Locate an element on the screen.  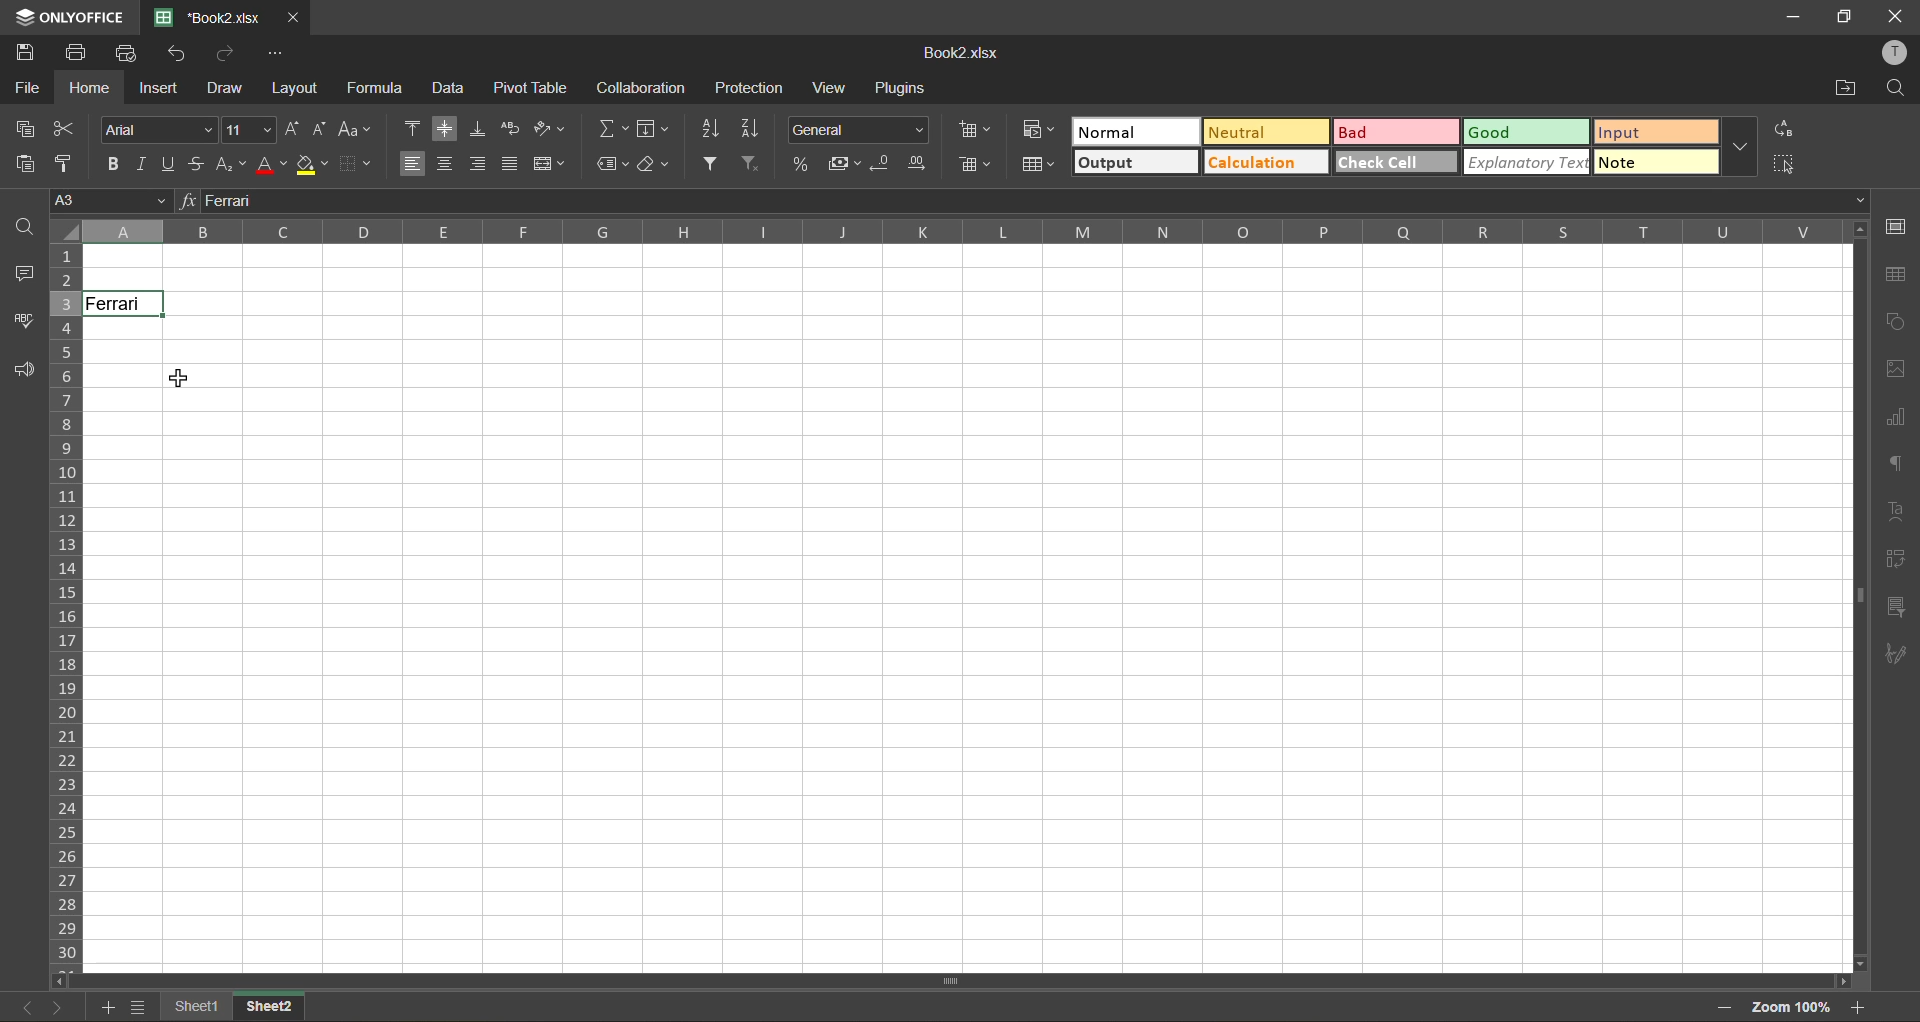
sub/superscript is located at coordinates (231, 166).